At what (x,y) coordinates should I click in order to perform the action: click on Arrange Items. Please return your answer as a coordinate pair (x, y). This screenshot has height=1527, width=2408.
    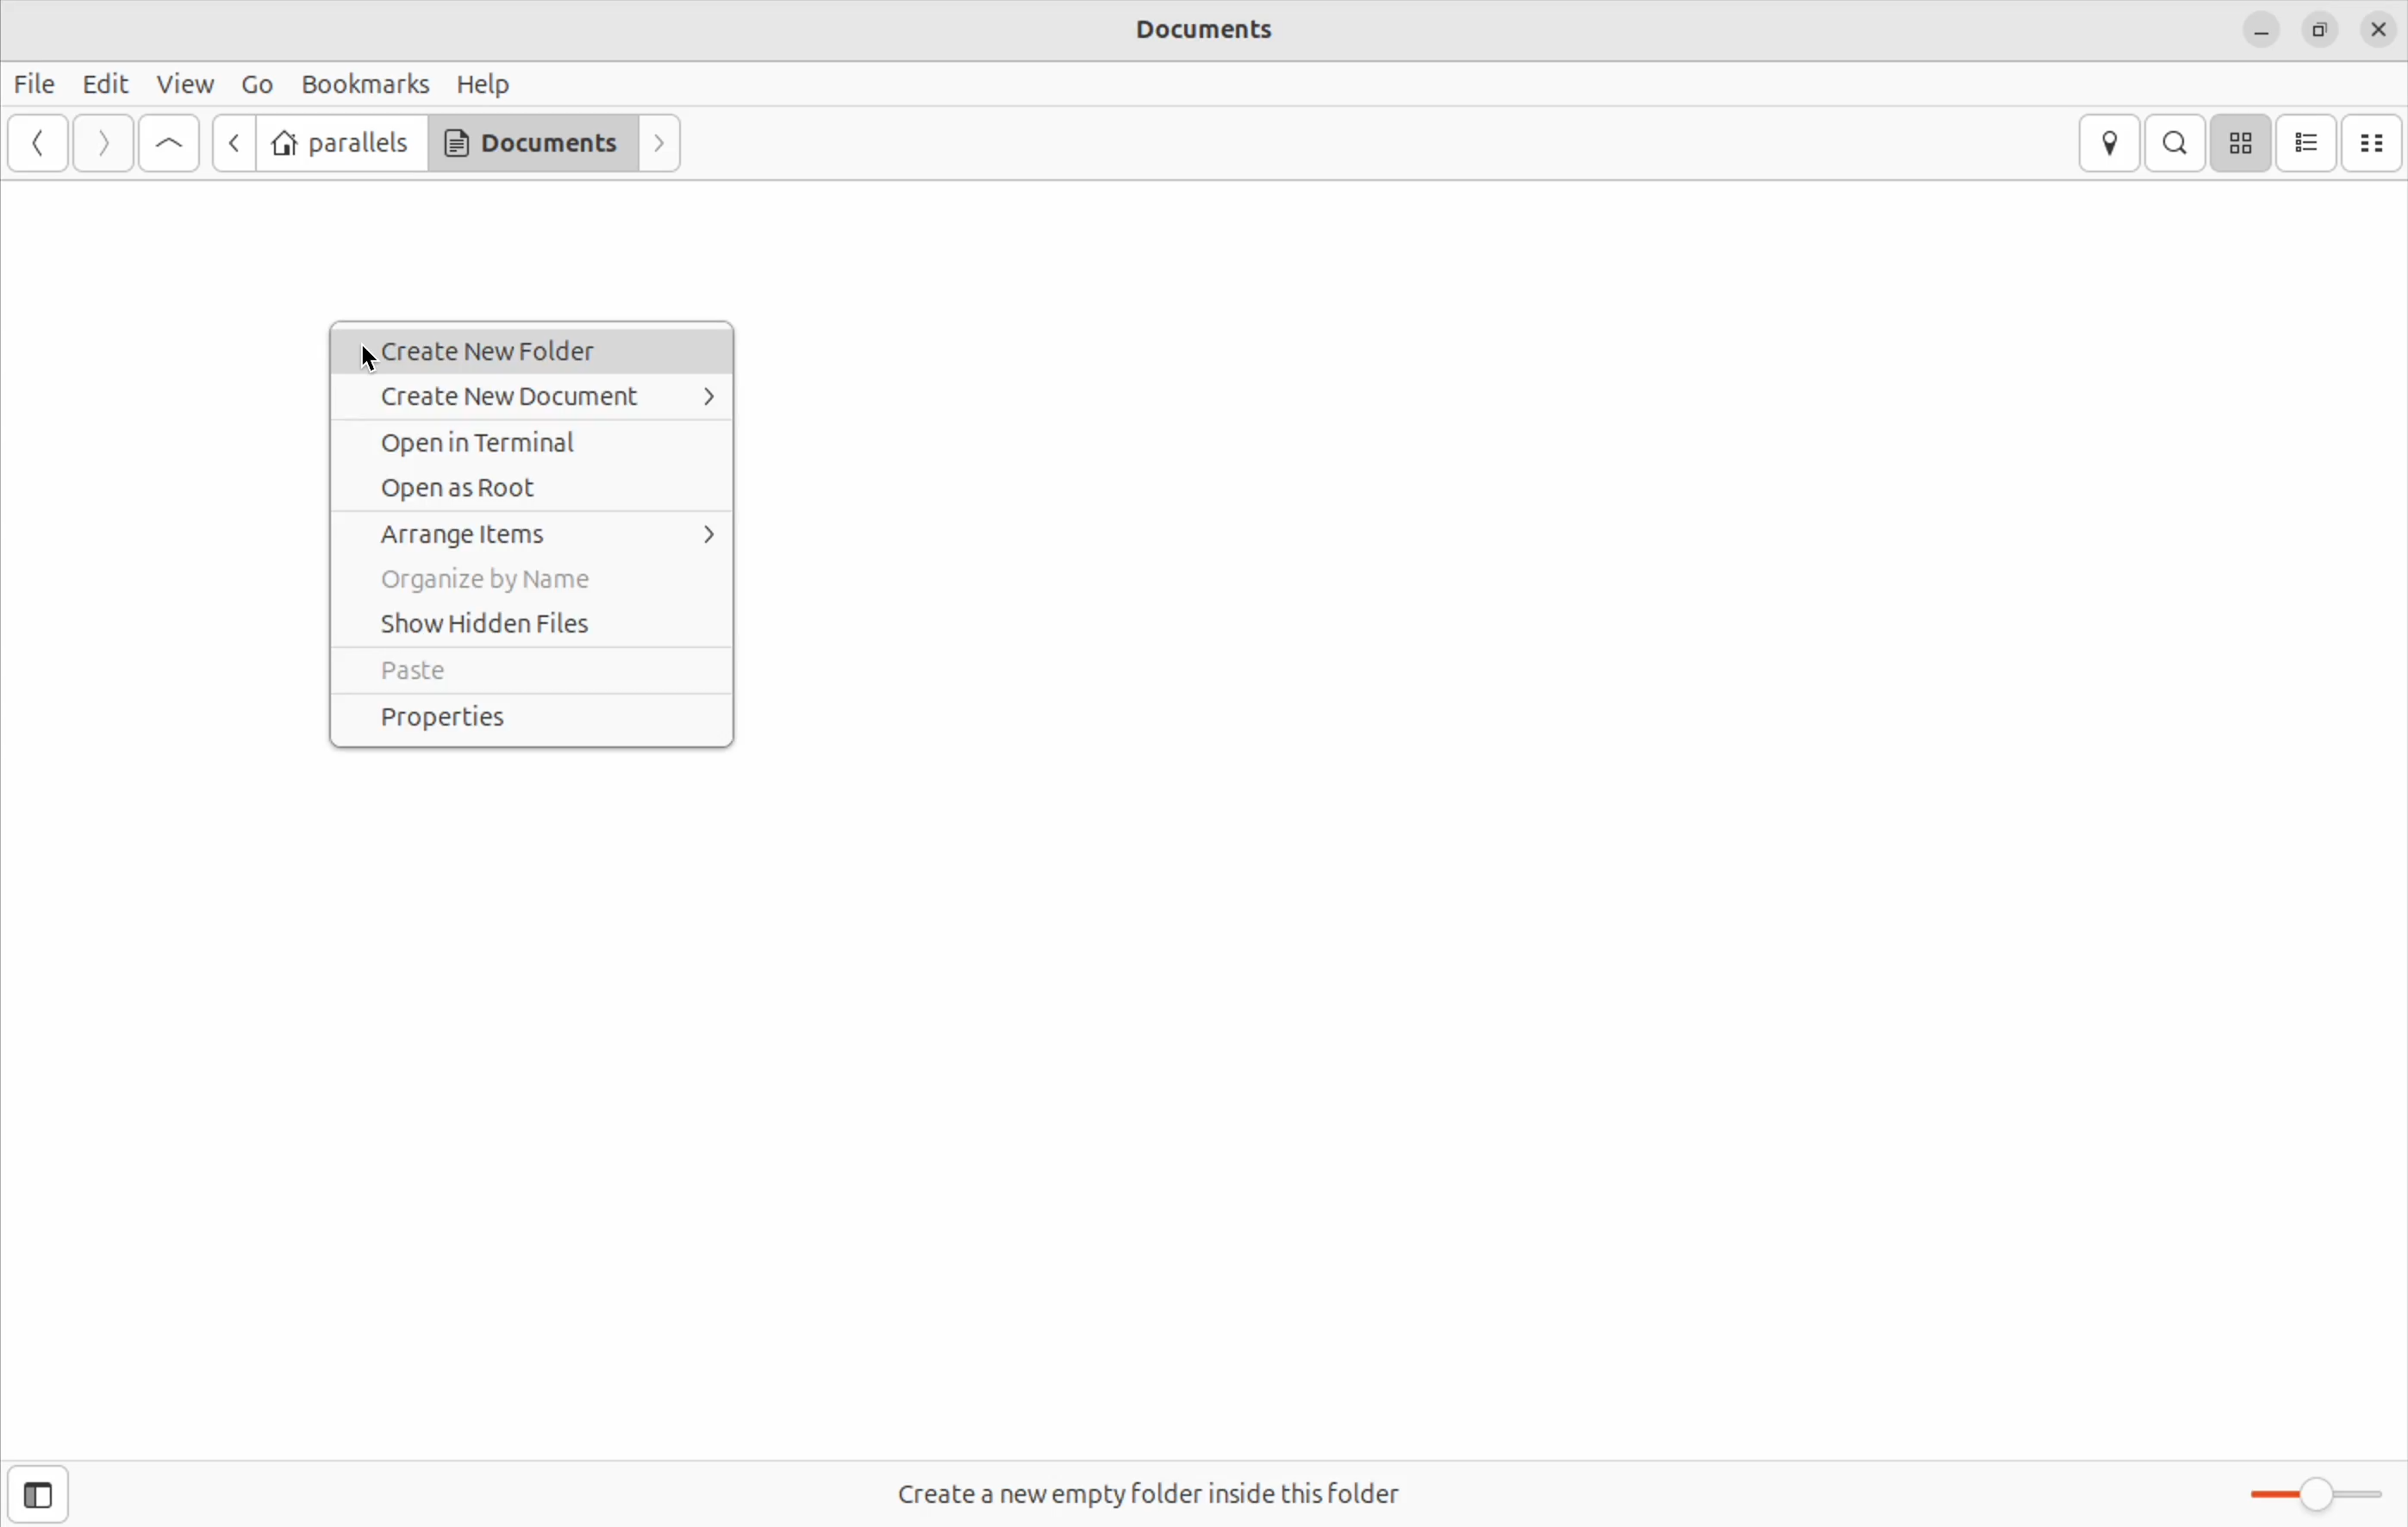
    Looking at the image, I should click on (530, 534).